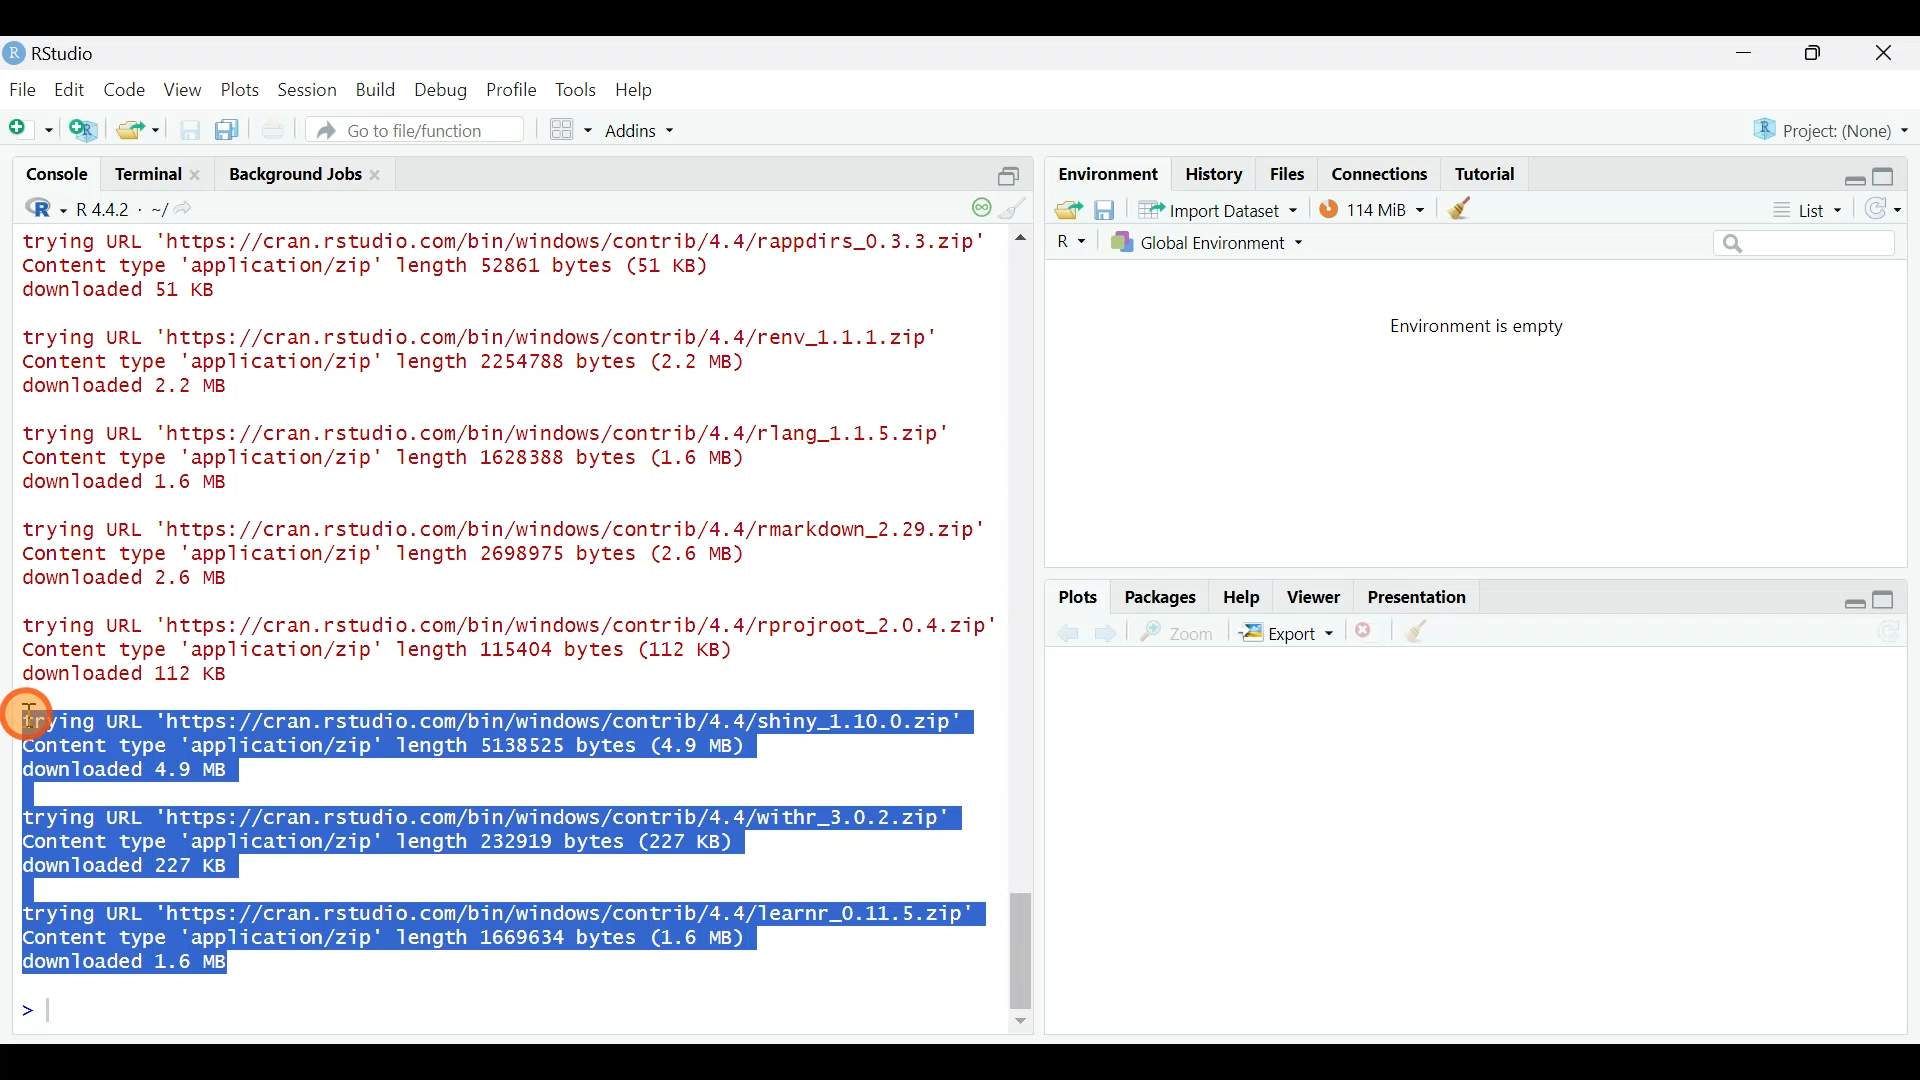 This screenshot has height=1080, width=1920. Describe the element at coordinates (1894, 171) in the screenshot. I see `Maximize` at that location.